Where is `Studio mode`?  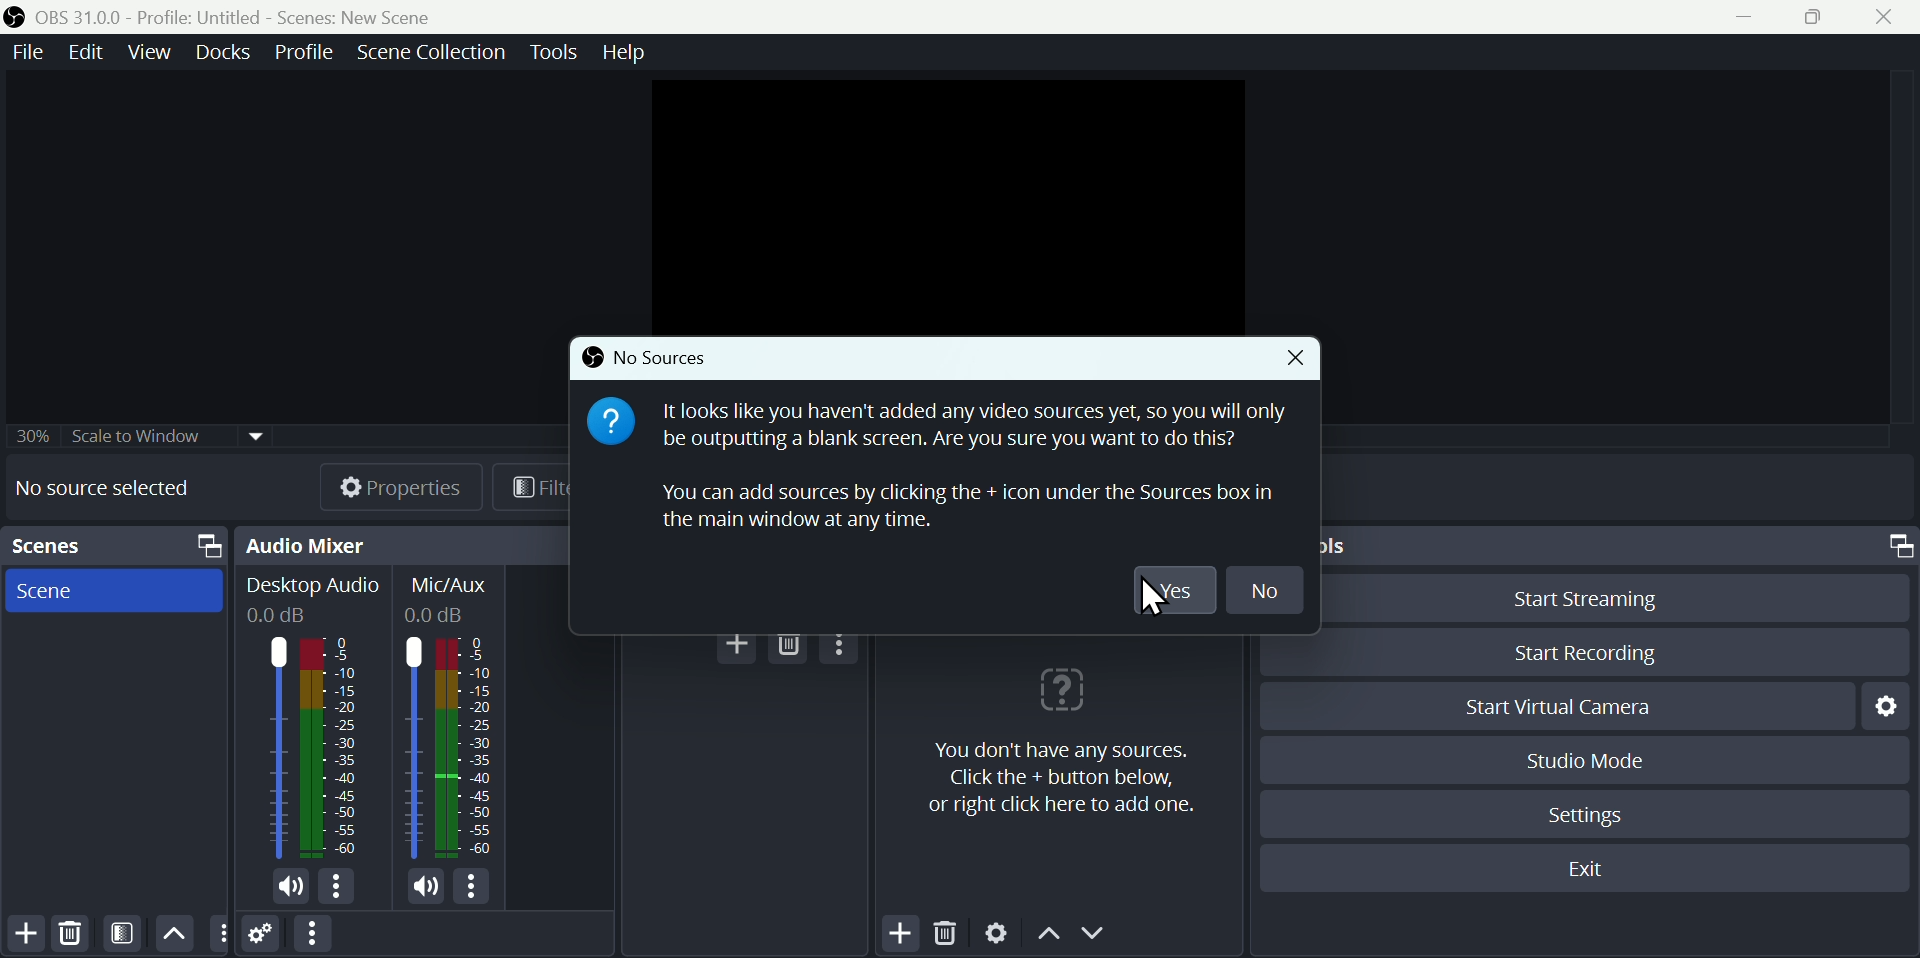
Studio mode is located at coordinates (1587, 757).